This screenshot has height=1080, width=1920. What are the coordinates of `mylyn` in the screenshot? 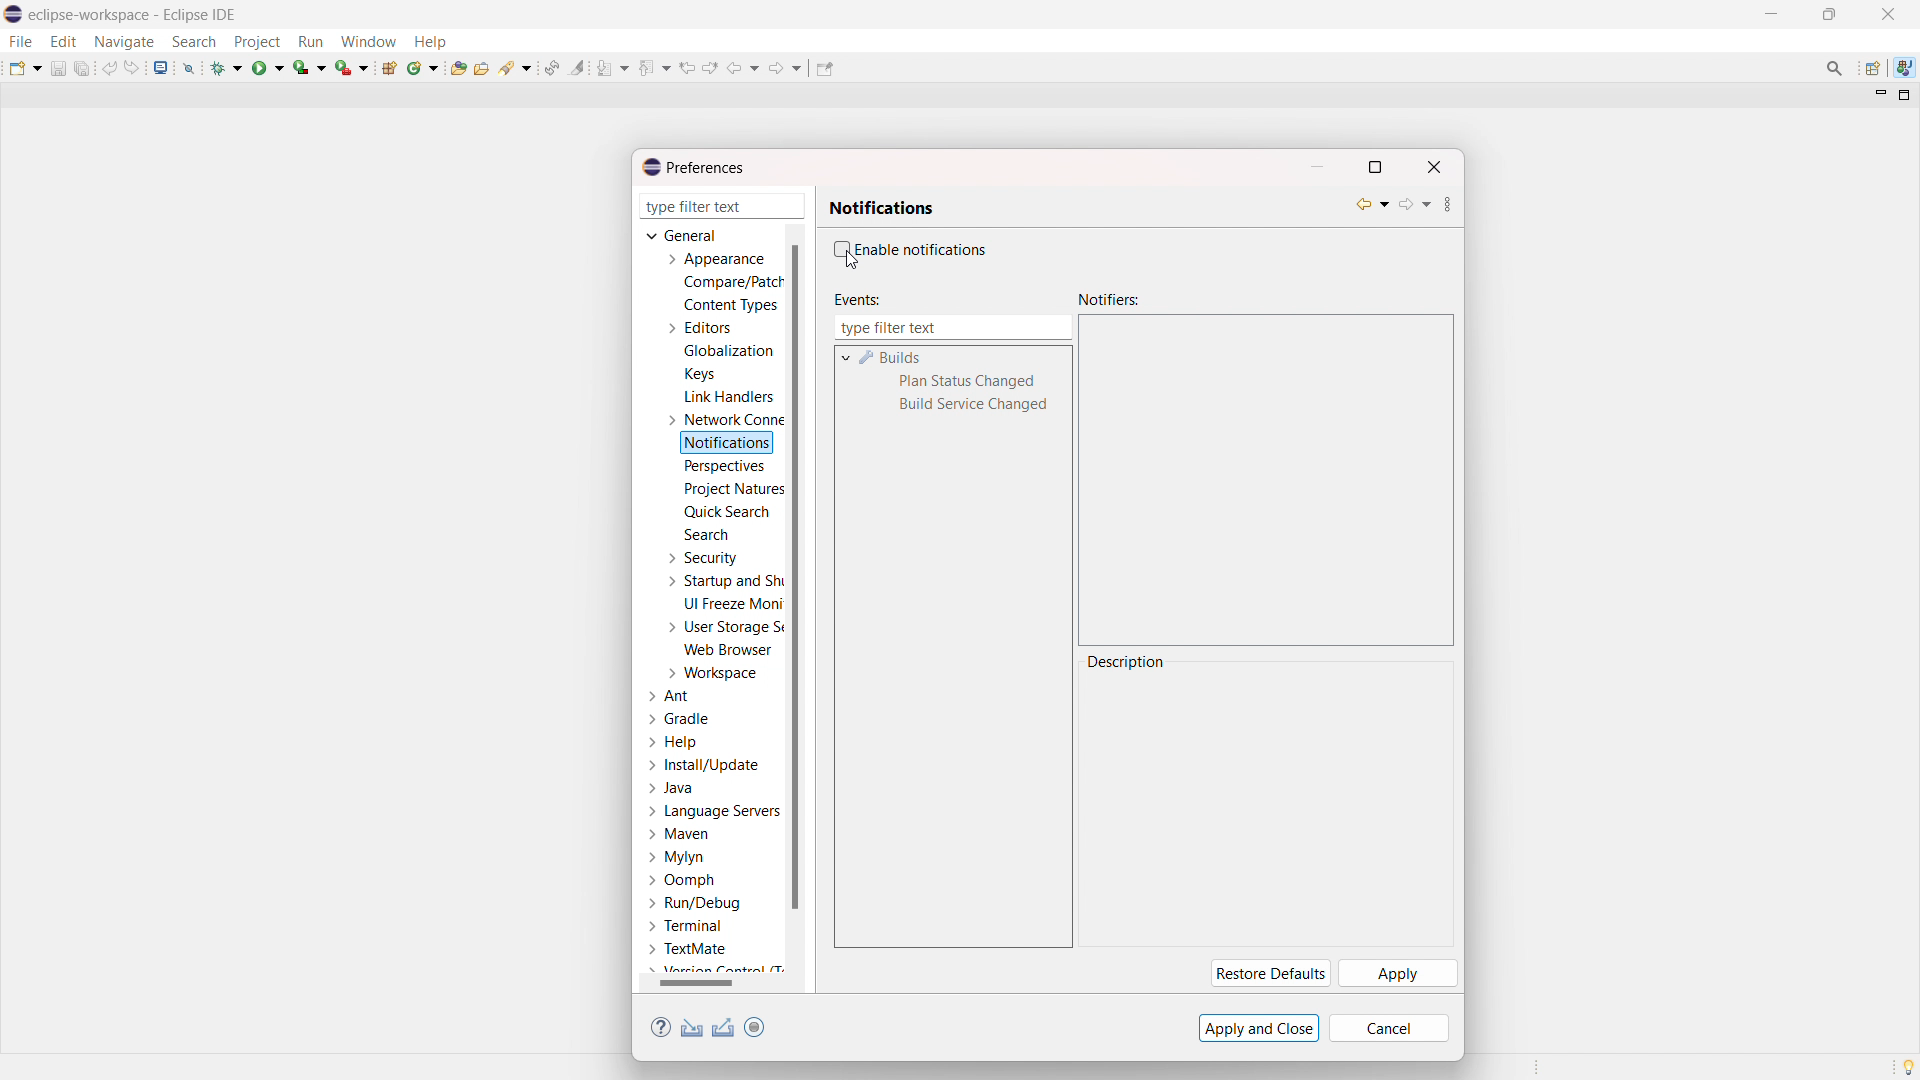 It's located at (677, 858).